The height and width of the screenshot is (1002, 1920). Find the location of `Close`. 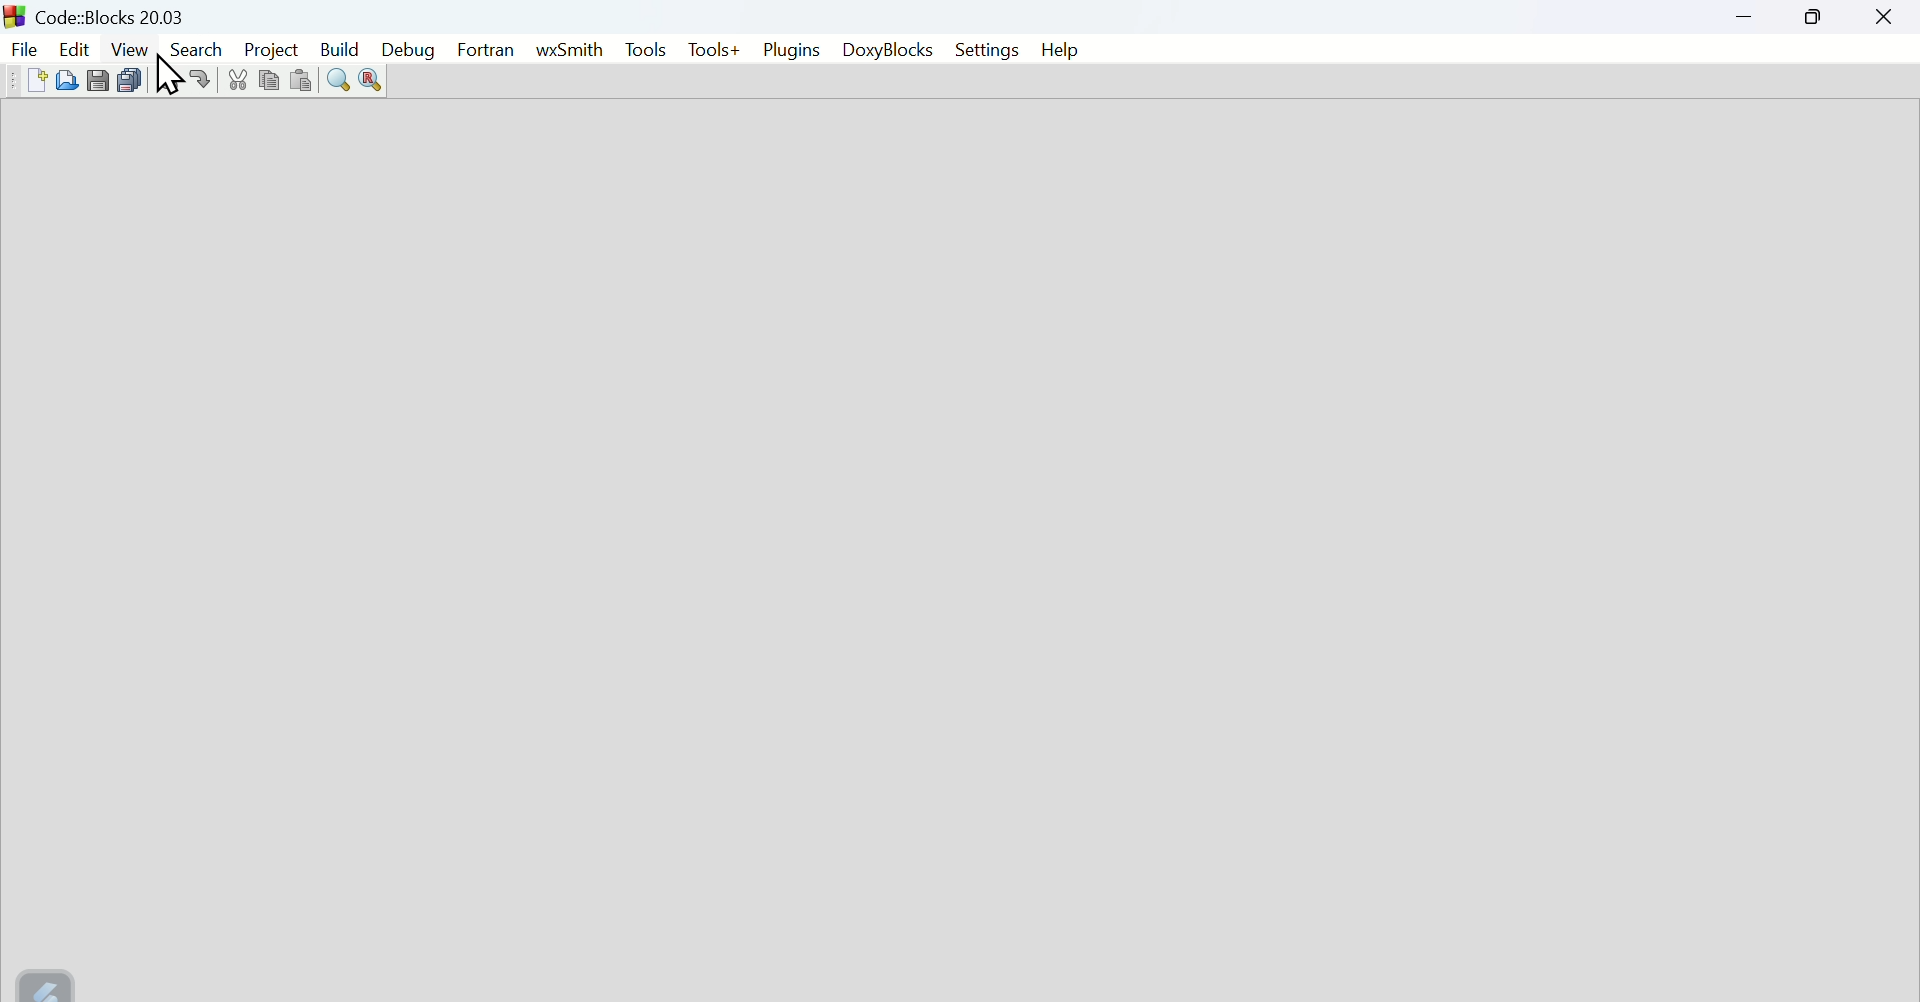

Close is located at coordinates (1884, 17).